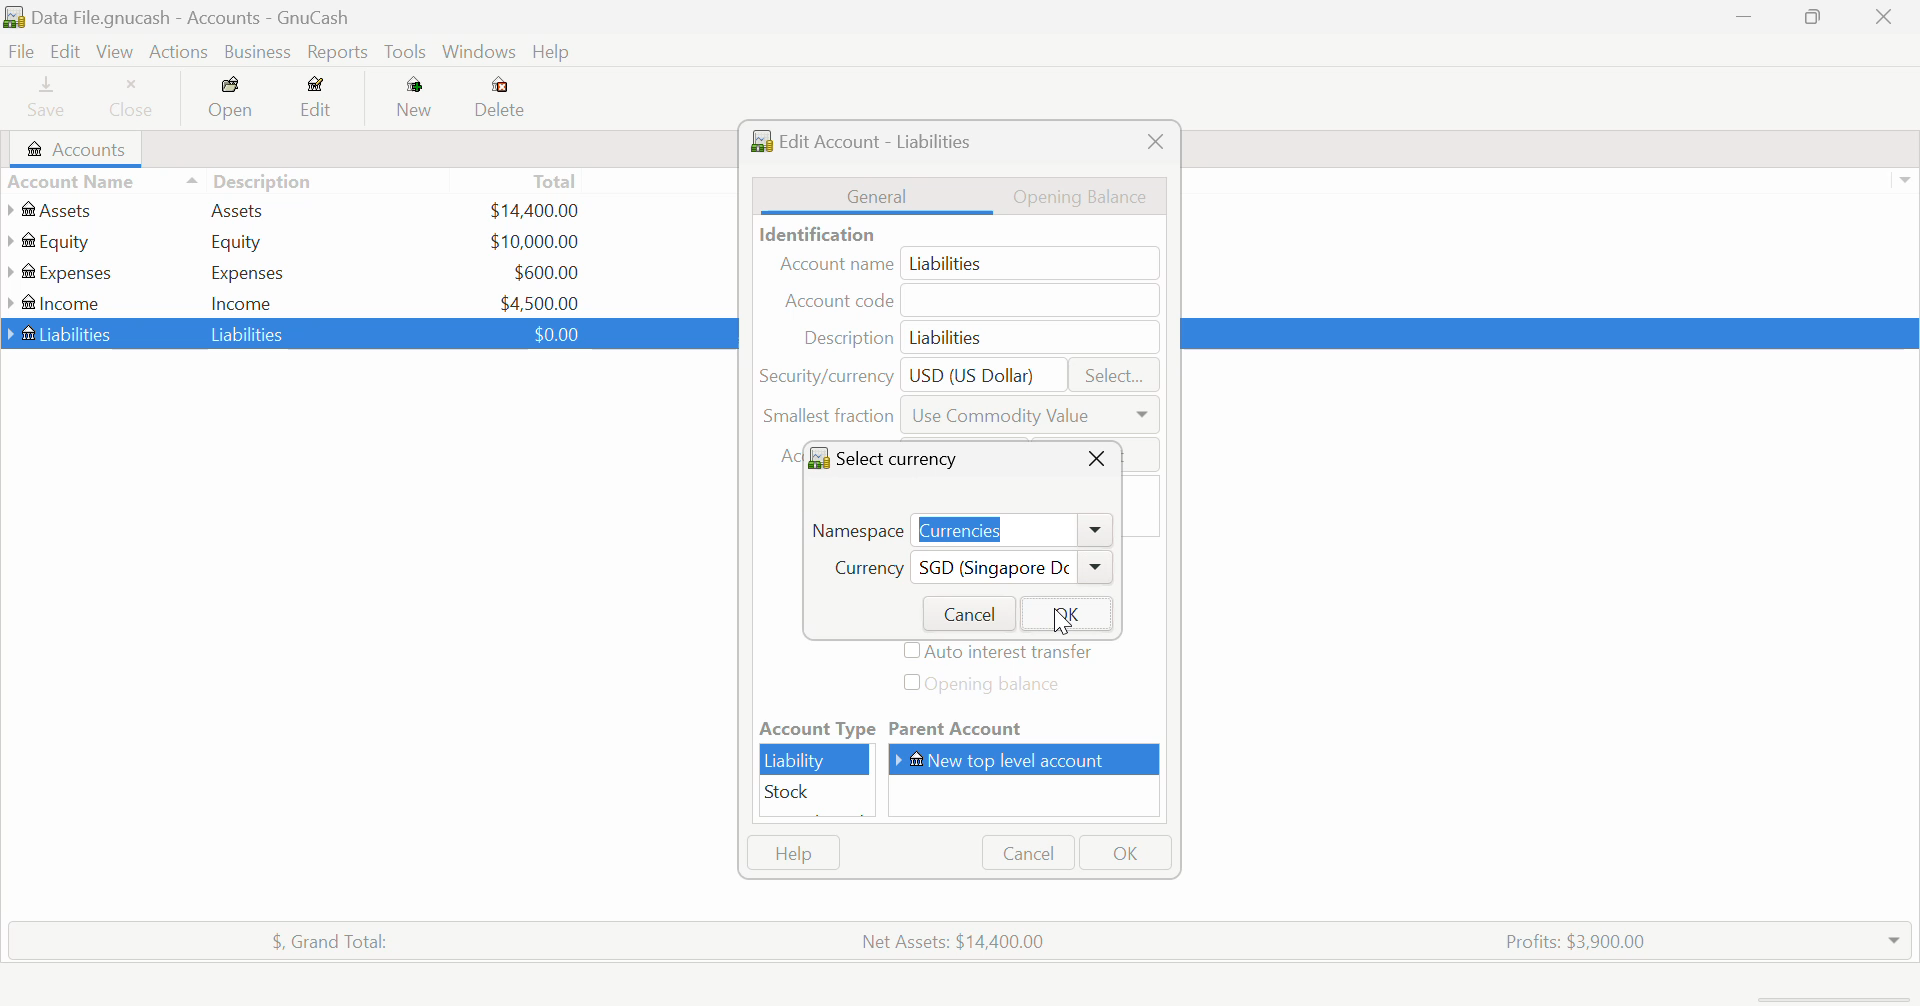 This screenshot has height=1006, width=1920. I want to click on Business, so click(258, 52).